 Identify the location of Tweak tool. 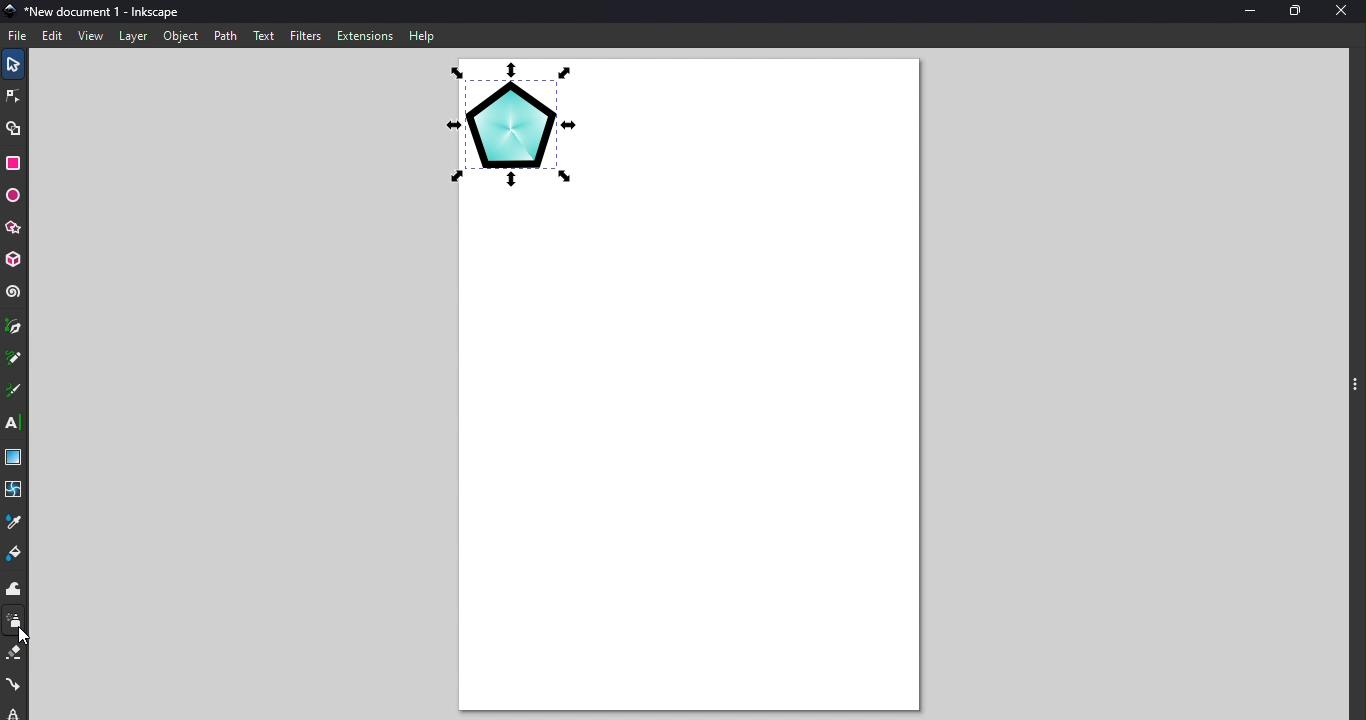
(16, 588).